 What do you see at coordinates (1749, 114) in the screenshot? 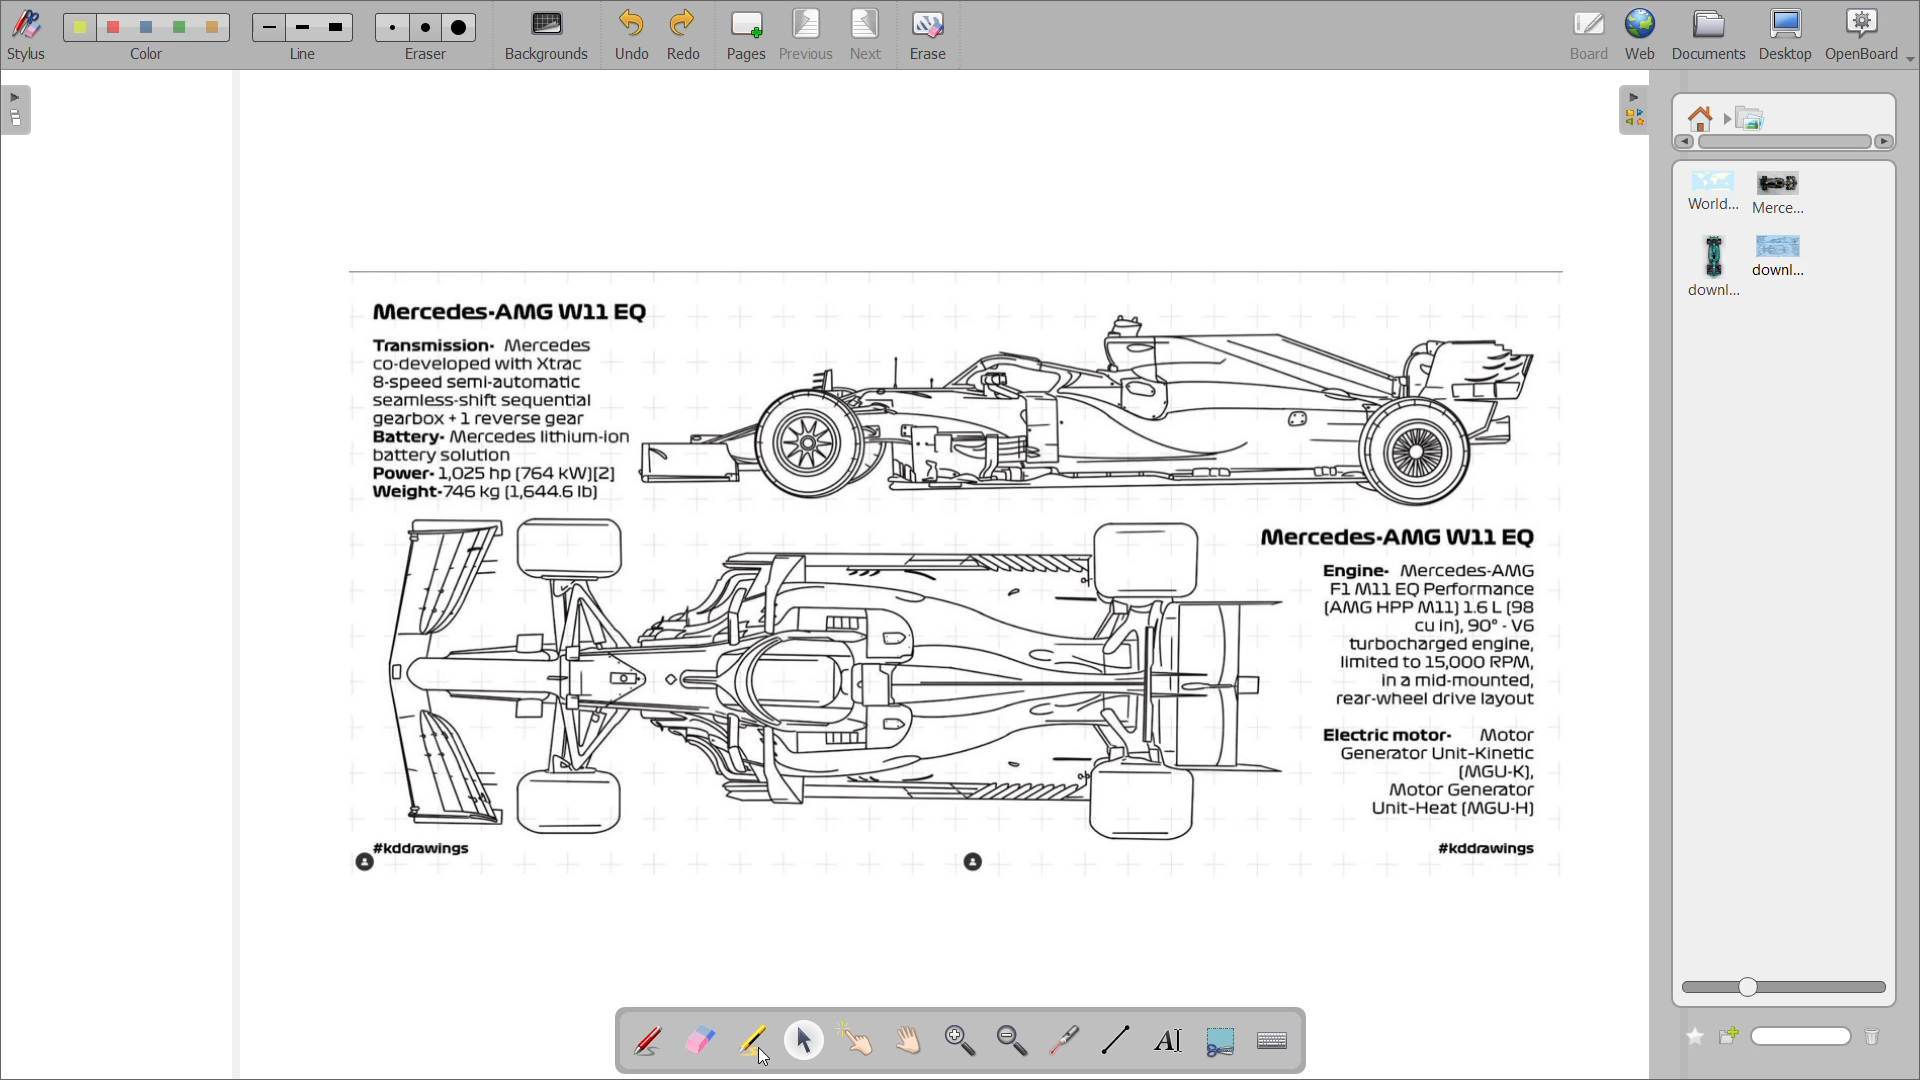
I see `pictures` at bounding box center [1749, 114].